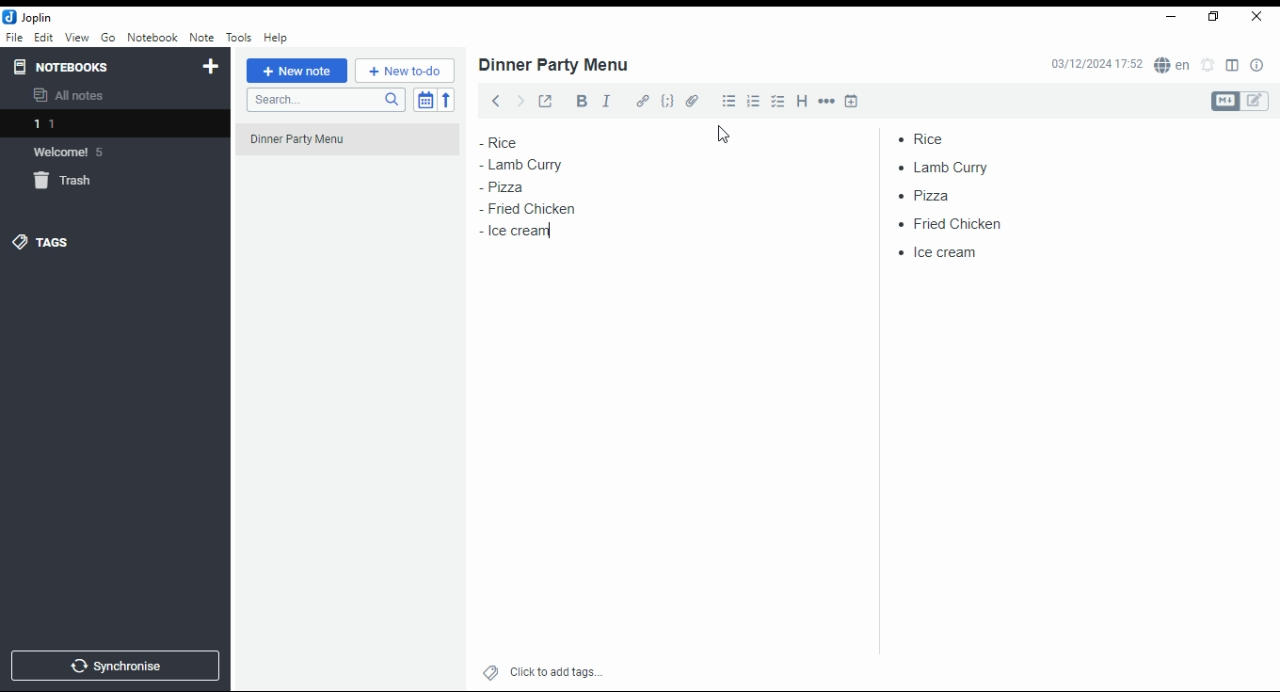  Describe the element at coordinates (79, 152) in the screenshot. I see `Welcome 5` at that location.